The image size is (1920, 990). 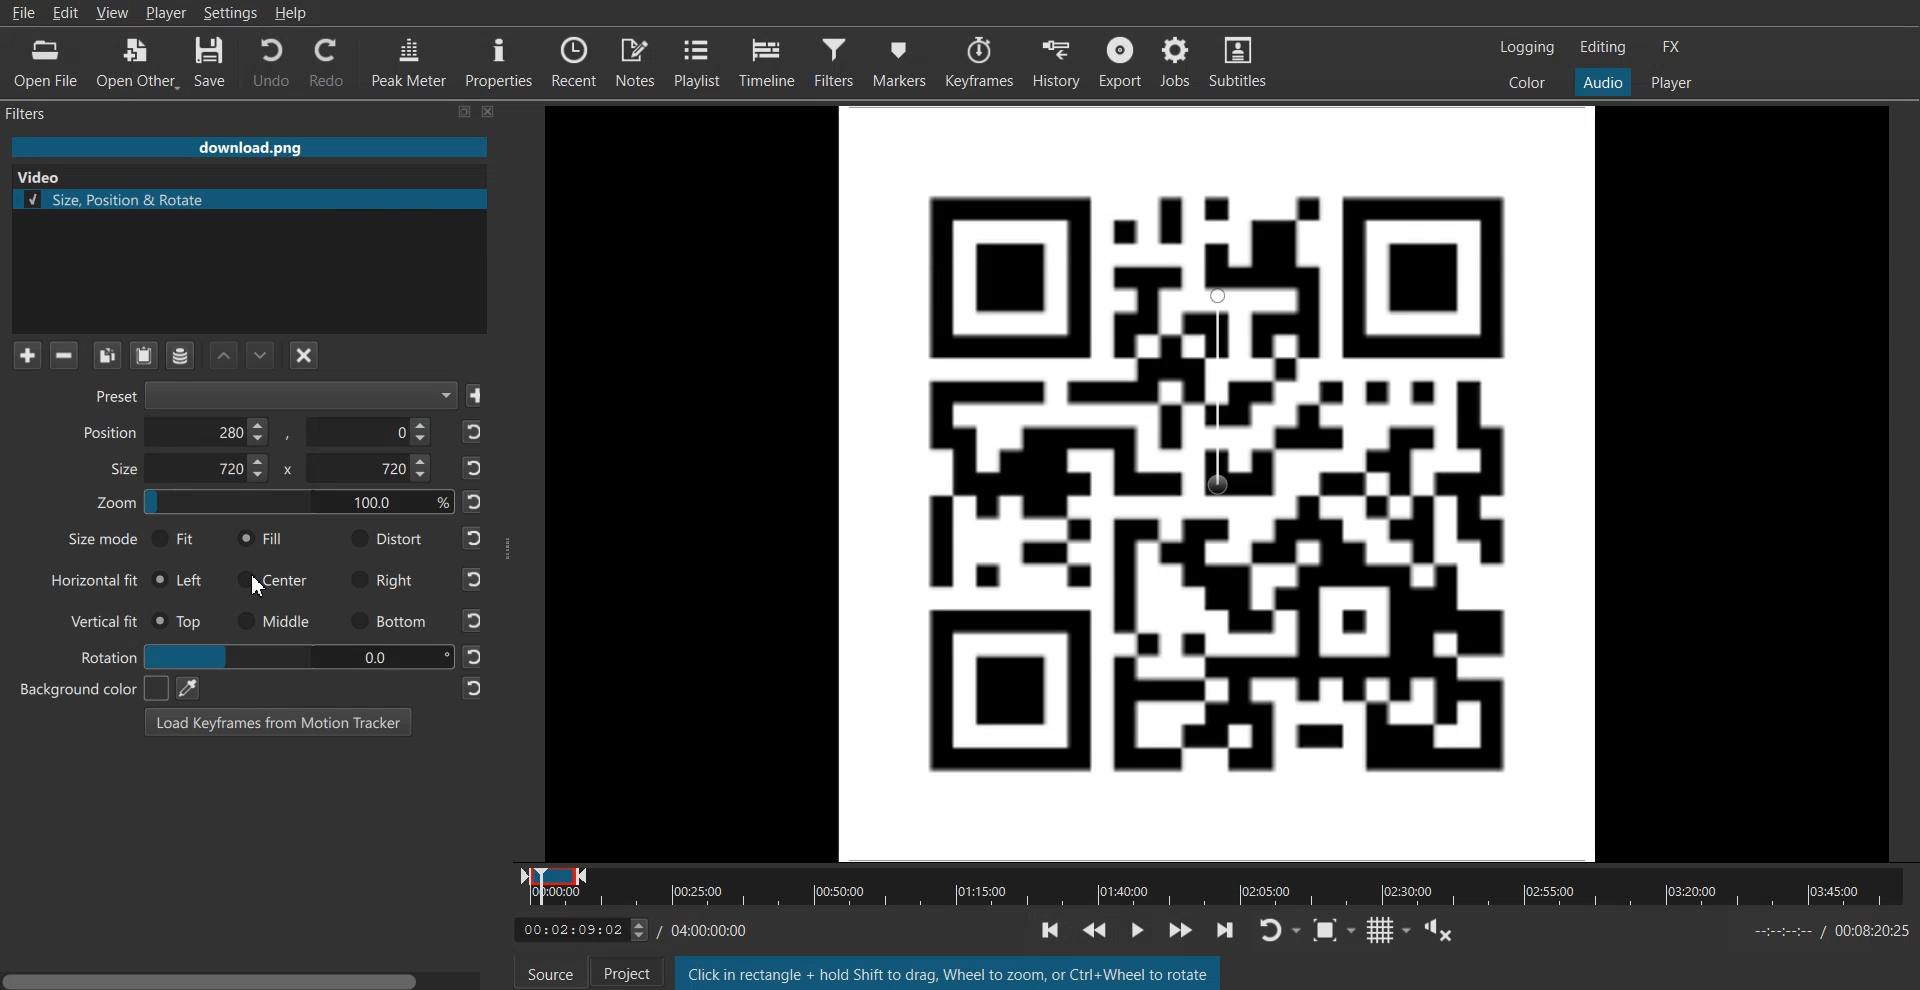 I want to click on Time, so click(x=711, y=928).